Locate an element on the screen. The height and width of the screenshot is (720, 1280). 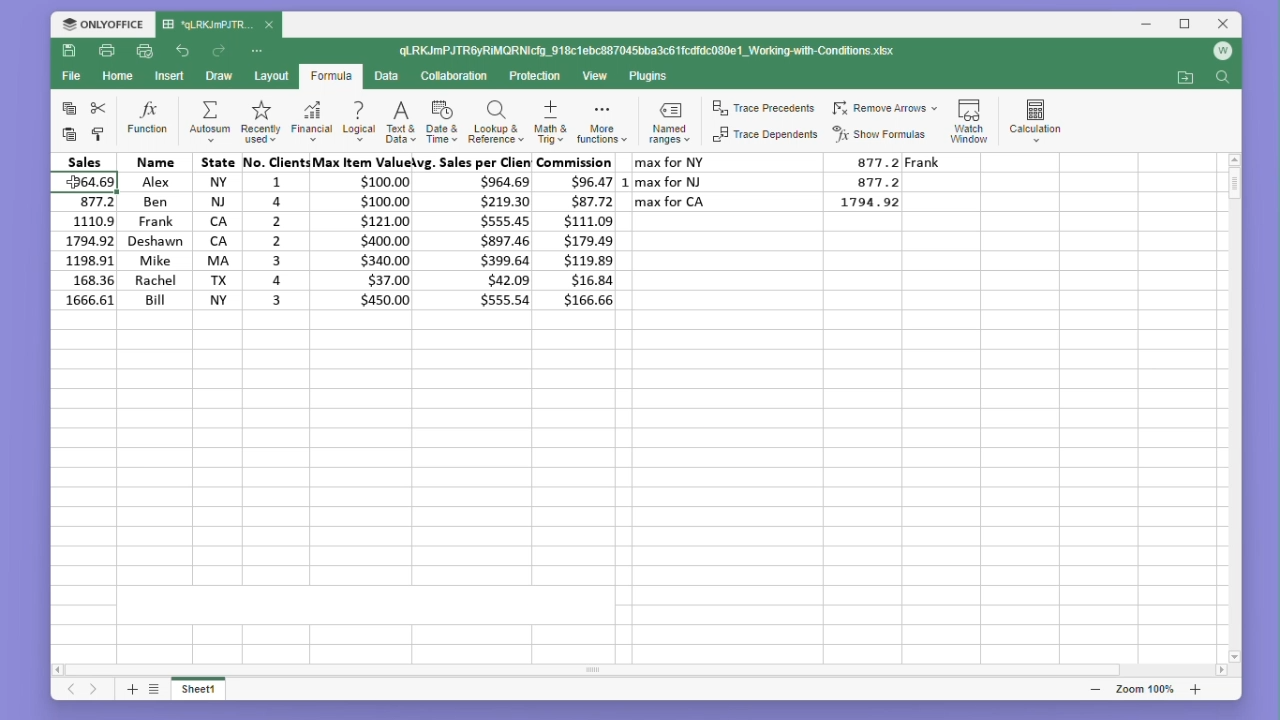
Vertical scroll bar is located at coordinates (1234, 403).